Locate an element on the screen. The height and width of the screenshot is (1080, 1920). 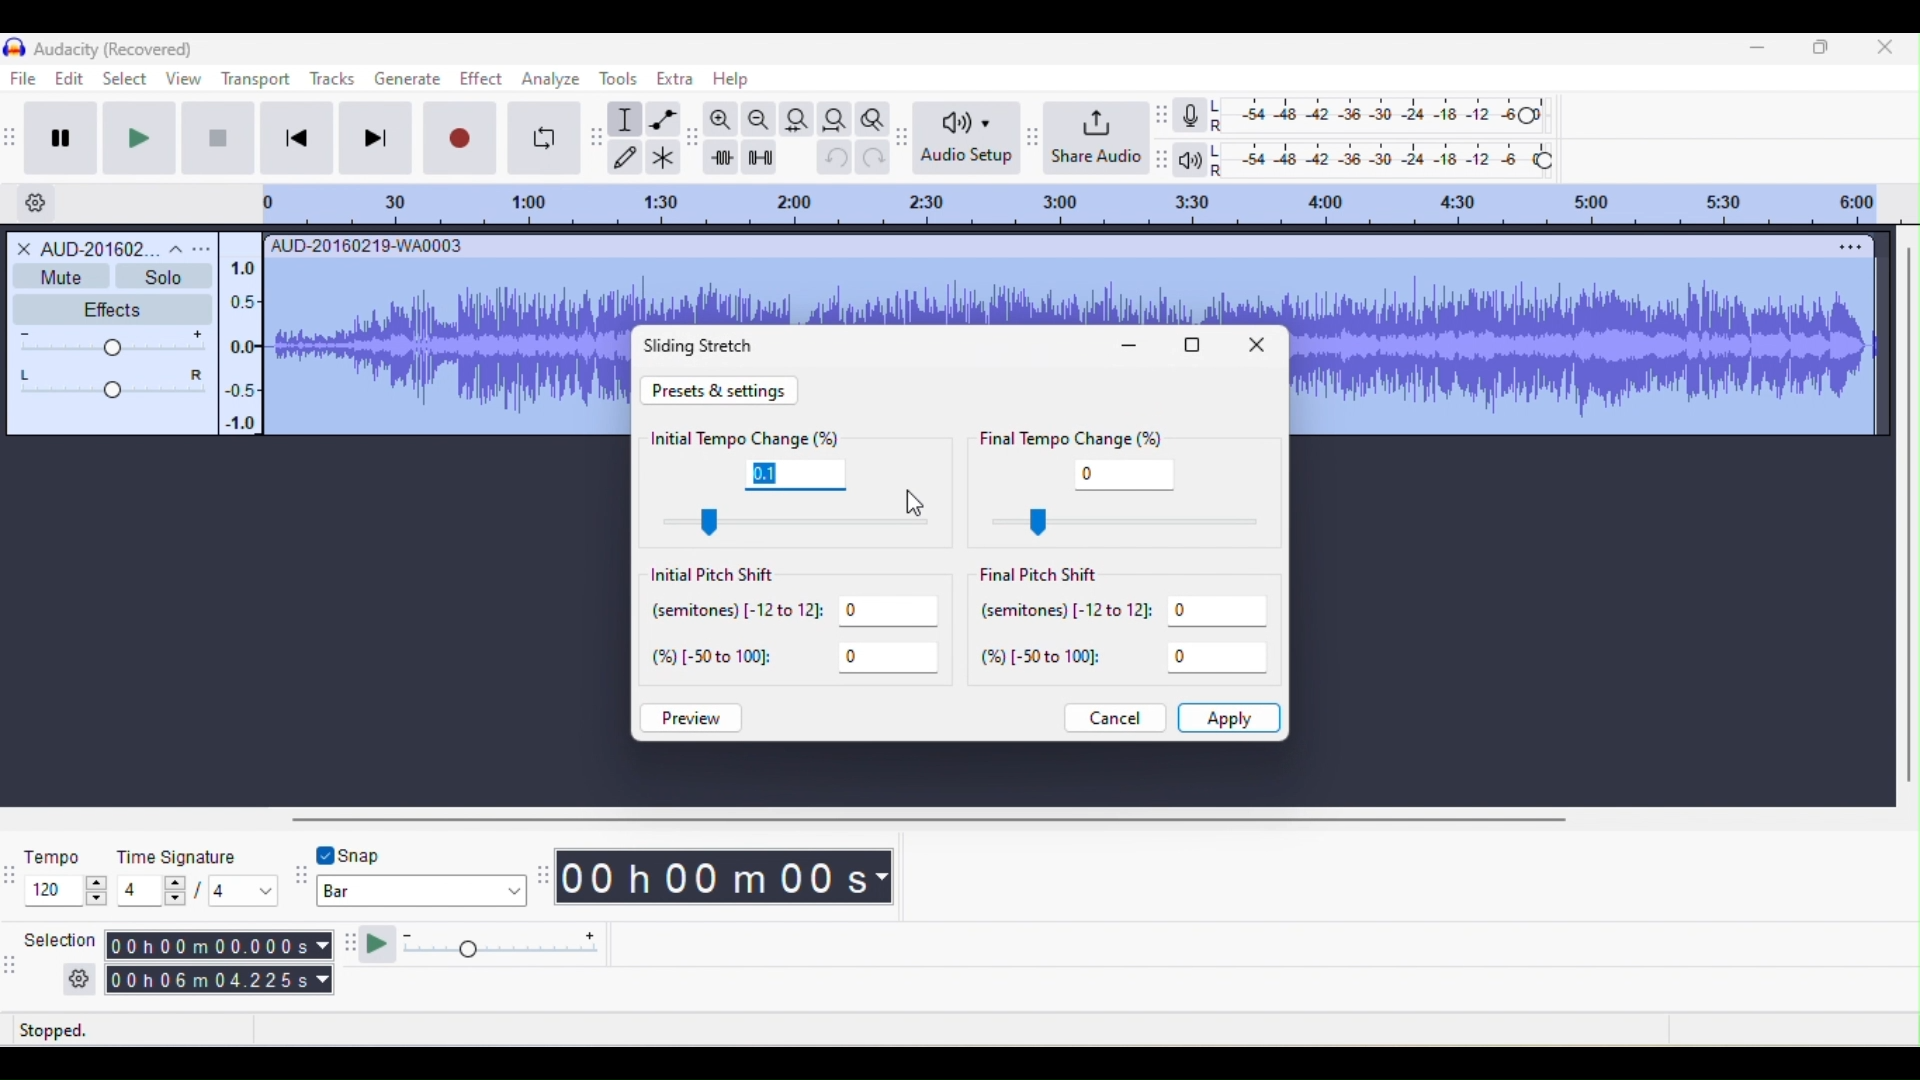
playback level is located at coordinates (1383, 157).